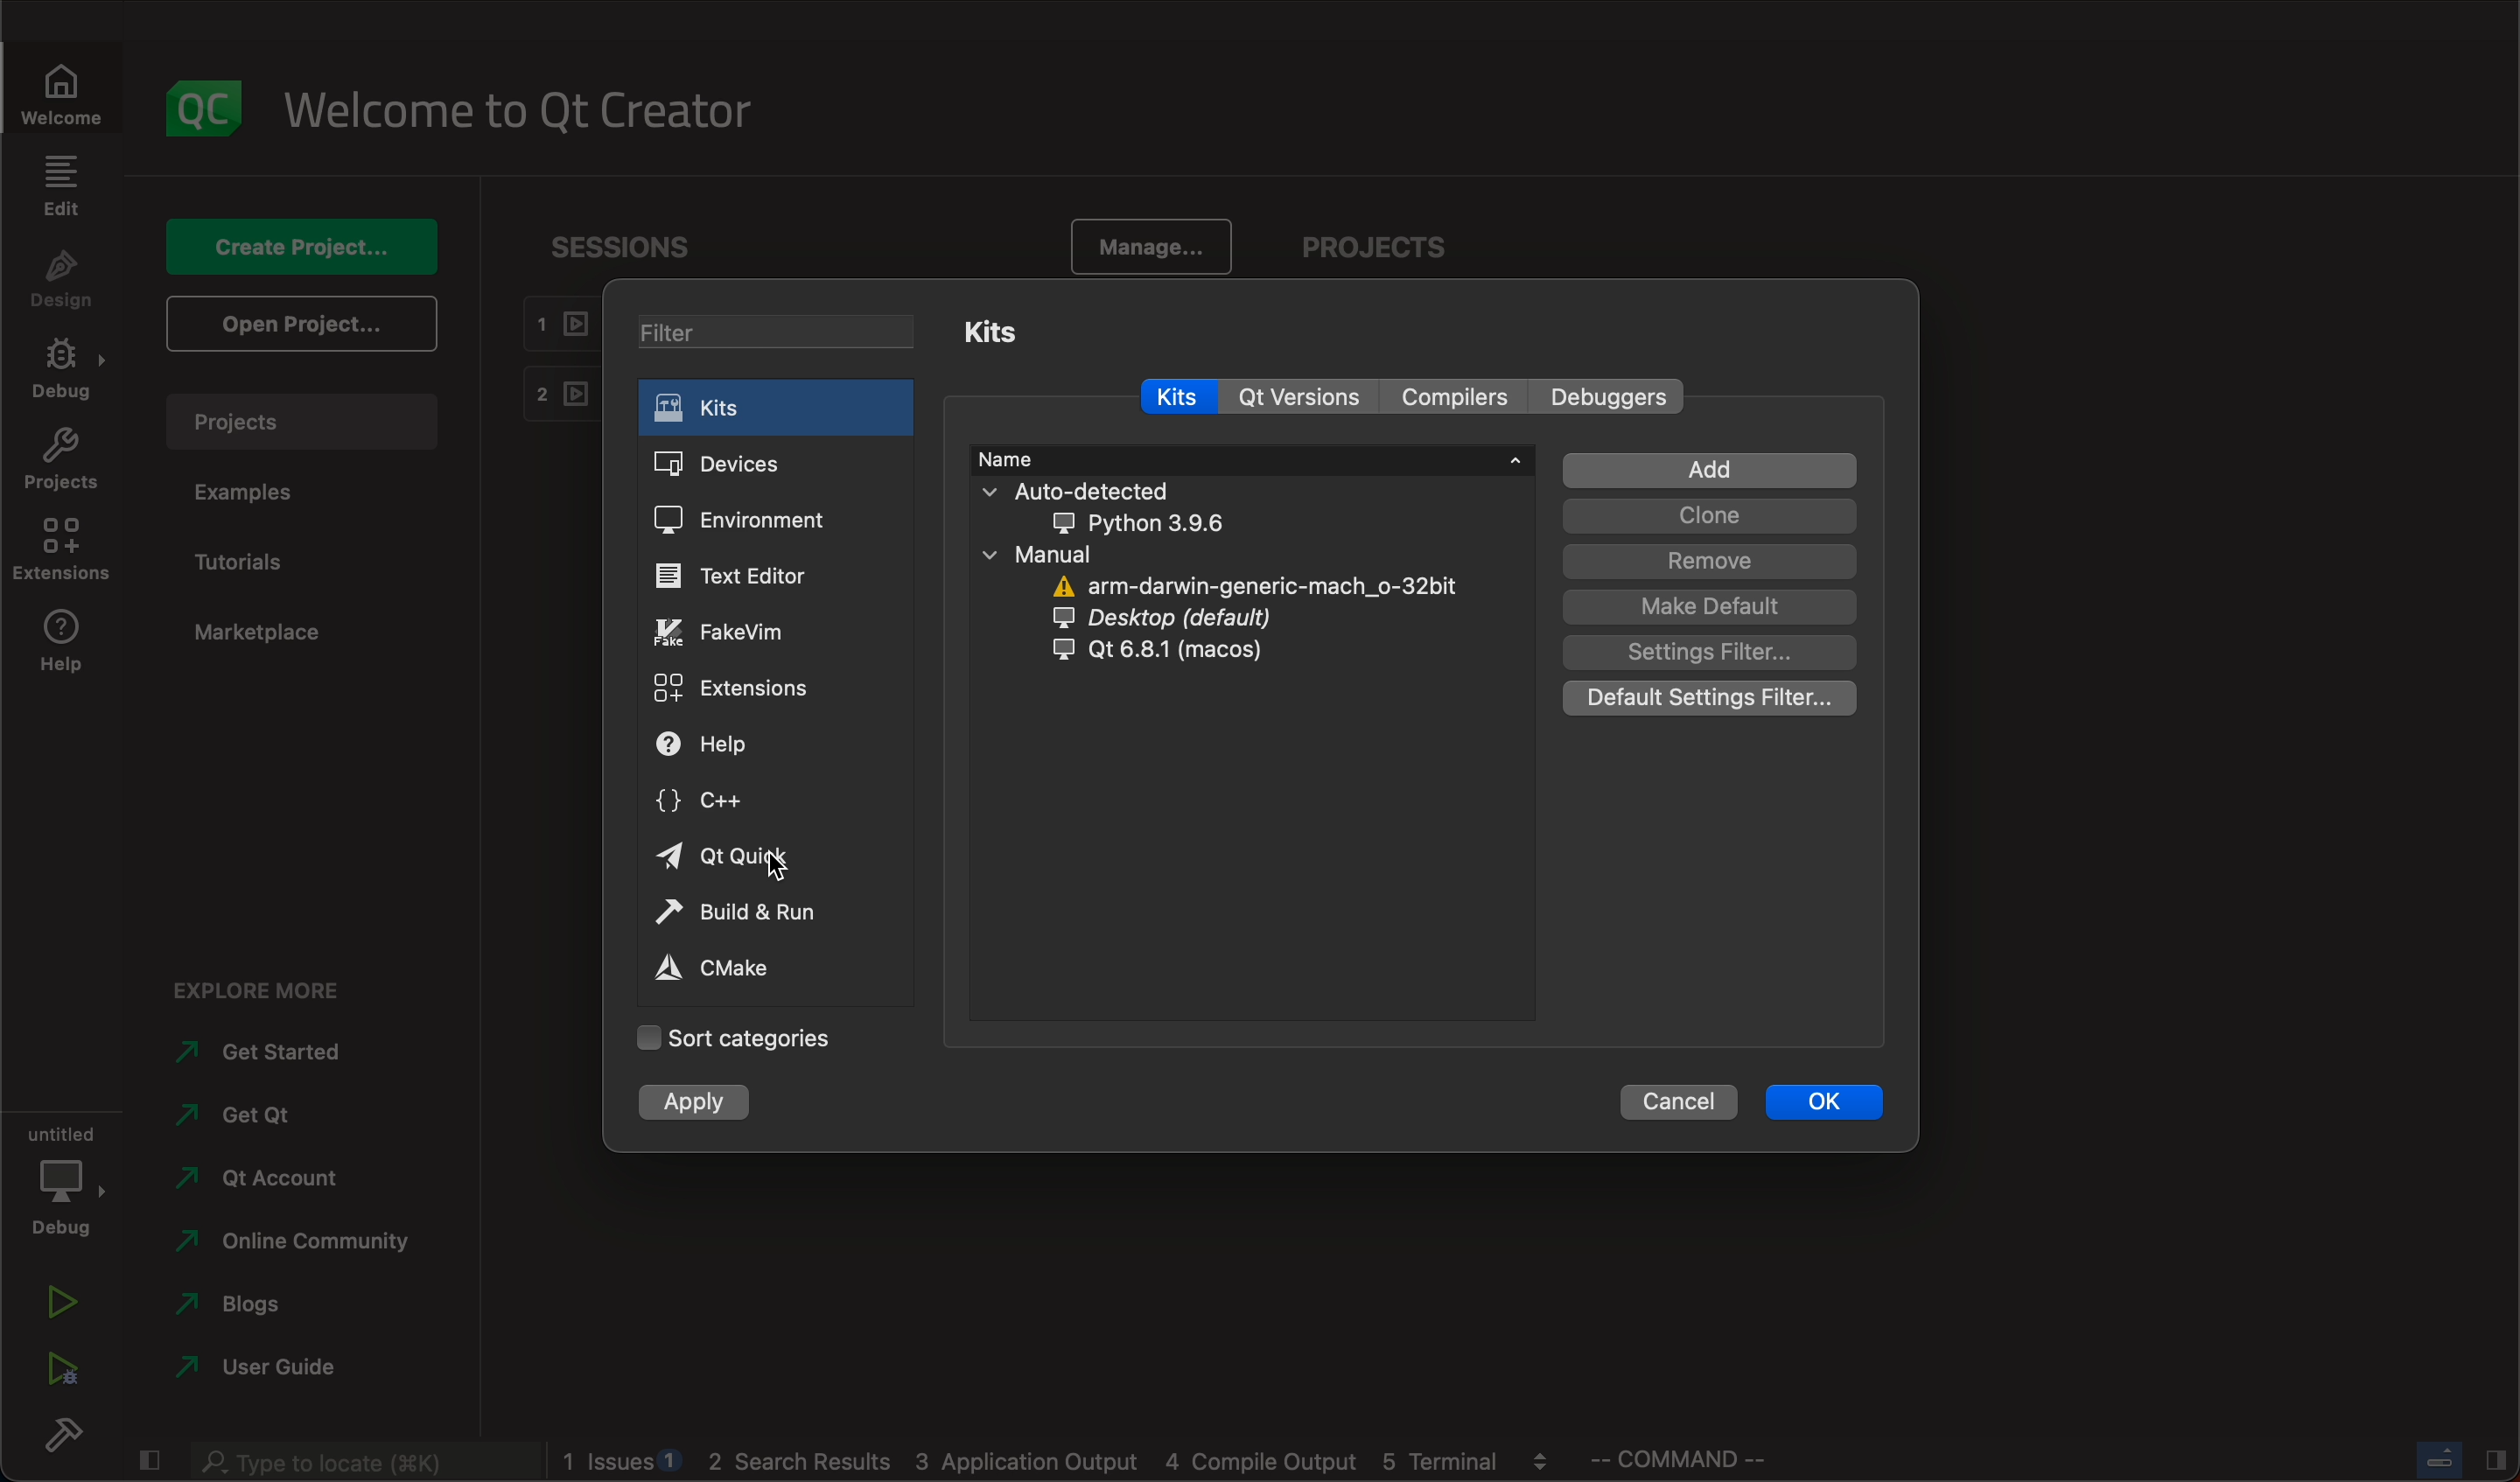  I want to click on run, so click(737, 915).